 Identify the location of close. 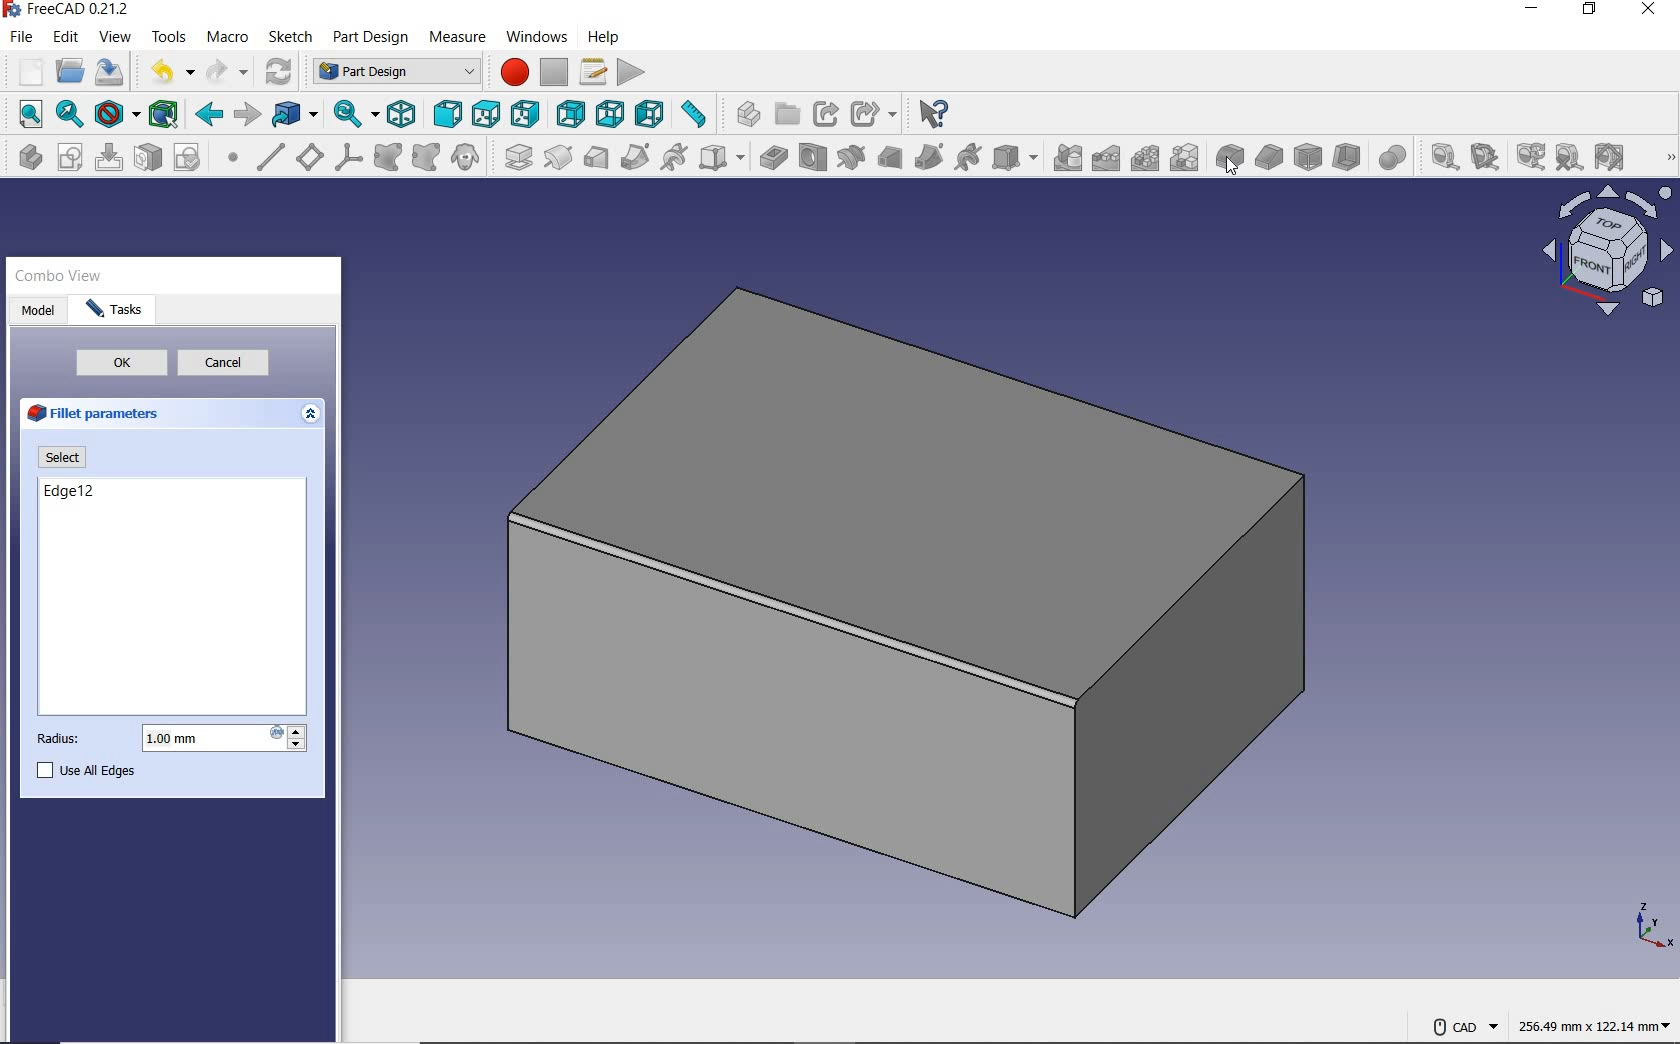
(1649, 9).